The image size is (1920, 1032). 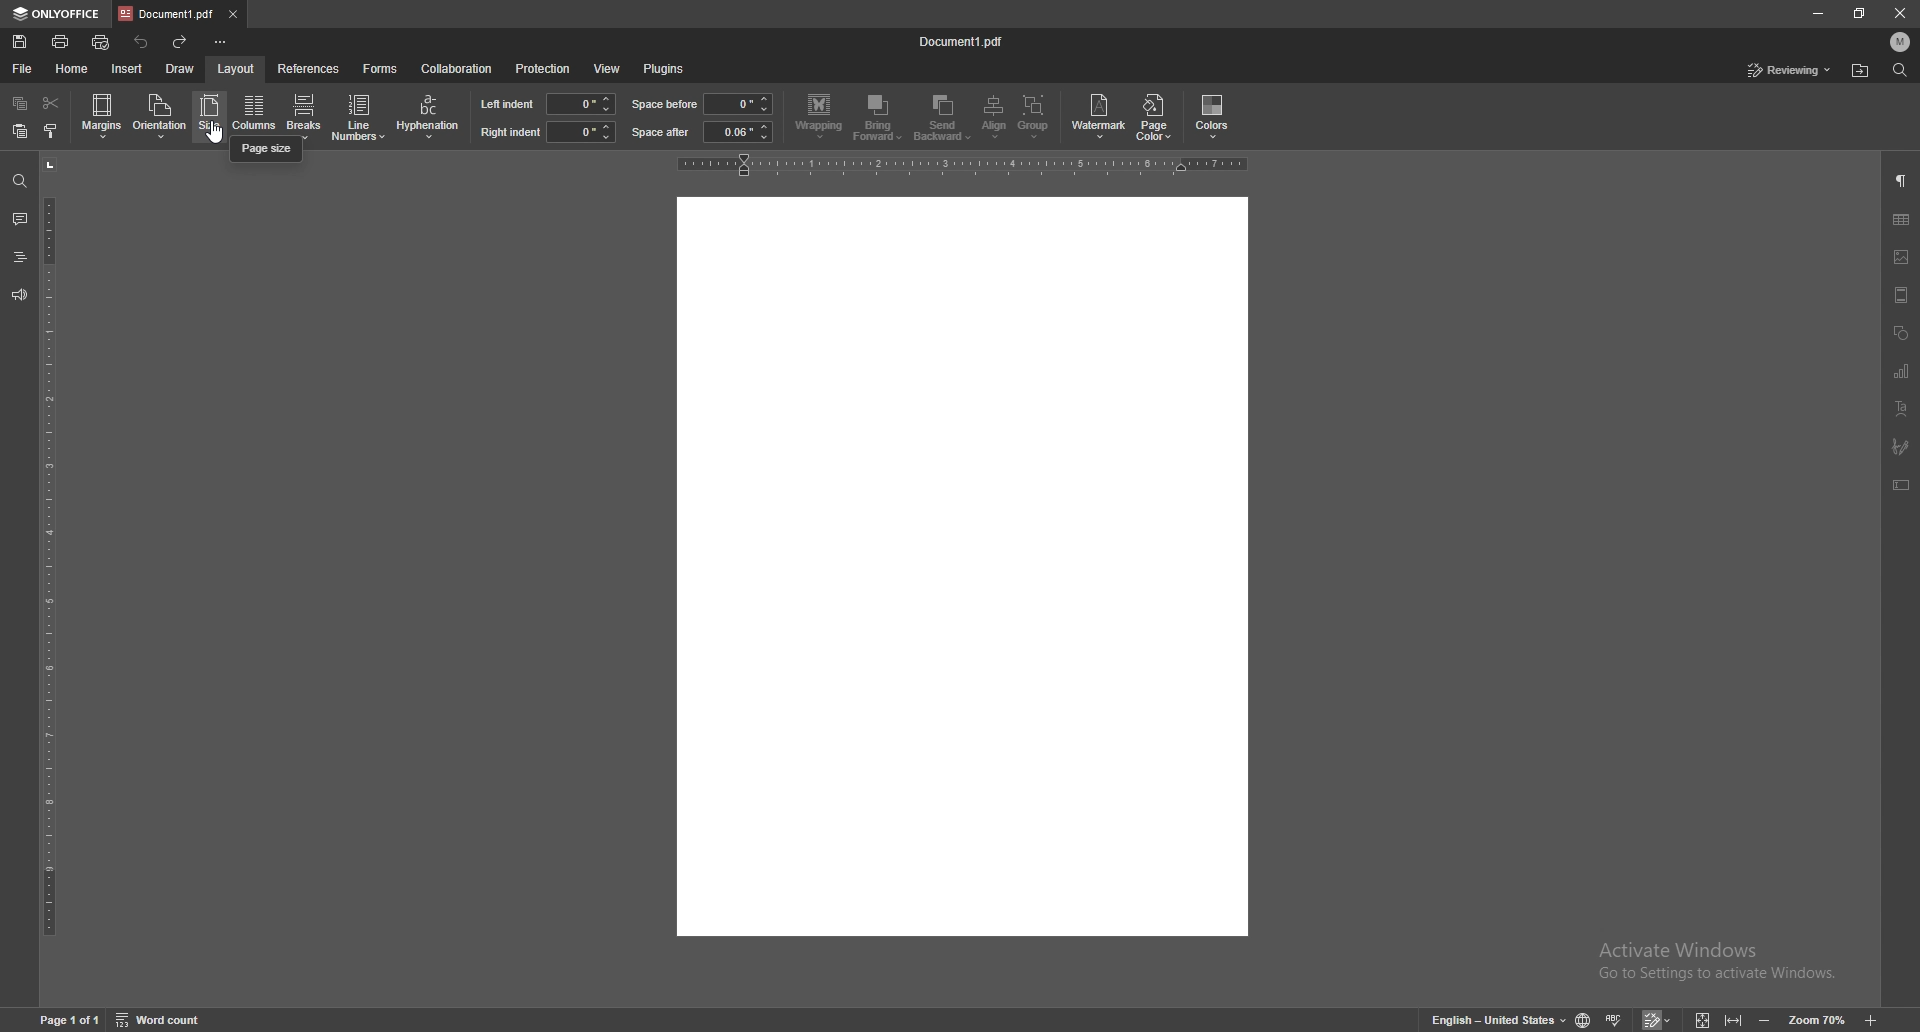 What do you see at coordinates (1585, 1019) in the screenshot?
I see `change doc language` at bounding box center [1585, 1019].